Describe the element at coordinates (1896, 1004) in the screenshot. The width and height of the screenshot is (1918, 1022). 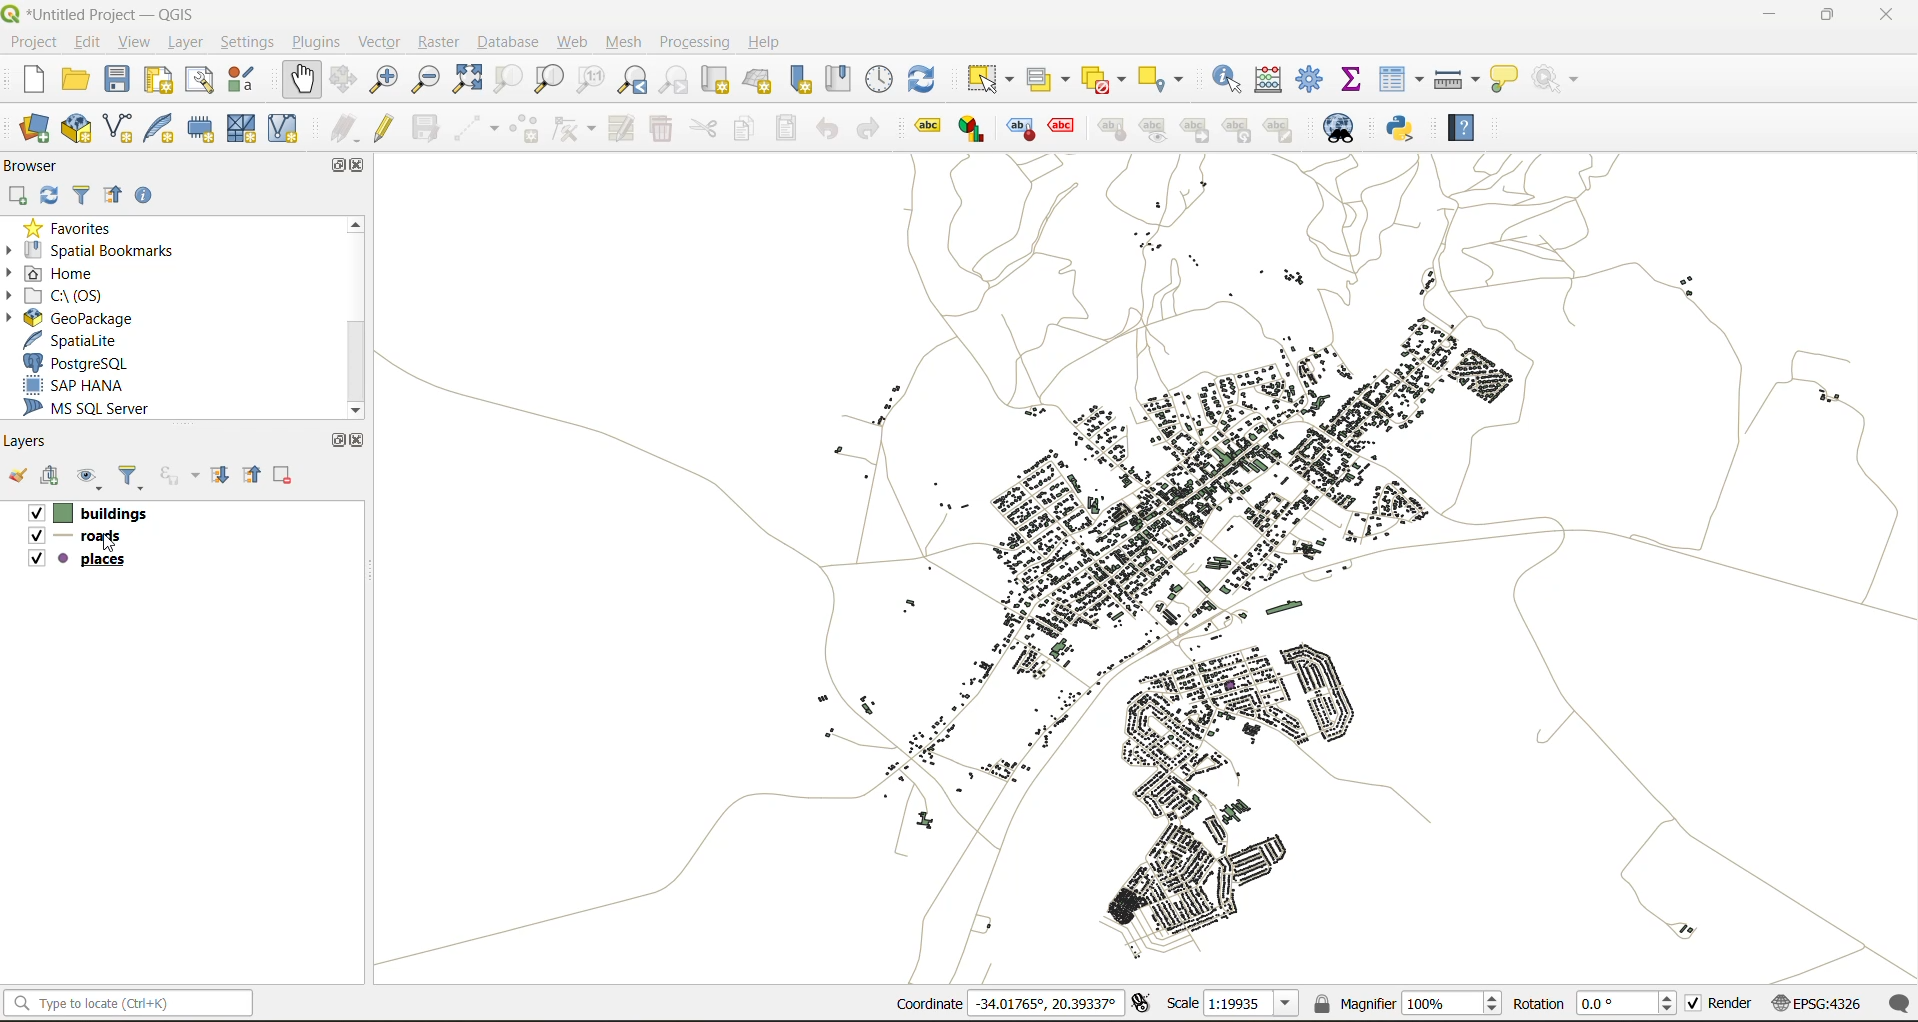
I see `log messages` at that location.